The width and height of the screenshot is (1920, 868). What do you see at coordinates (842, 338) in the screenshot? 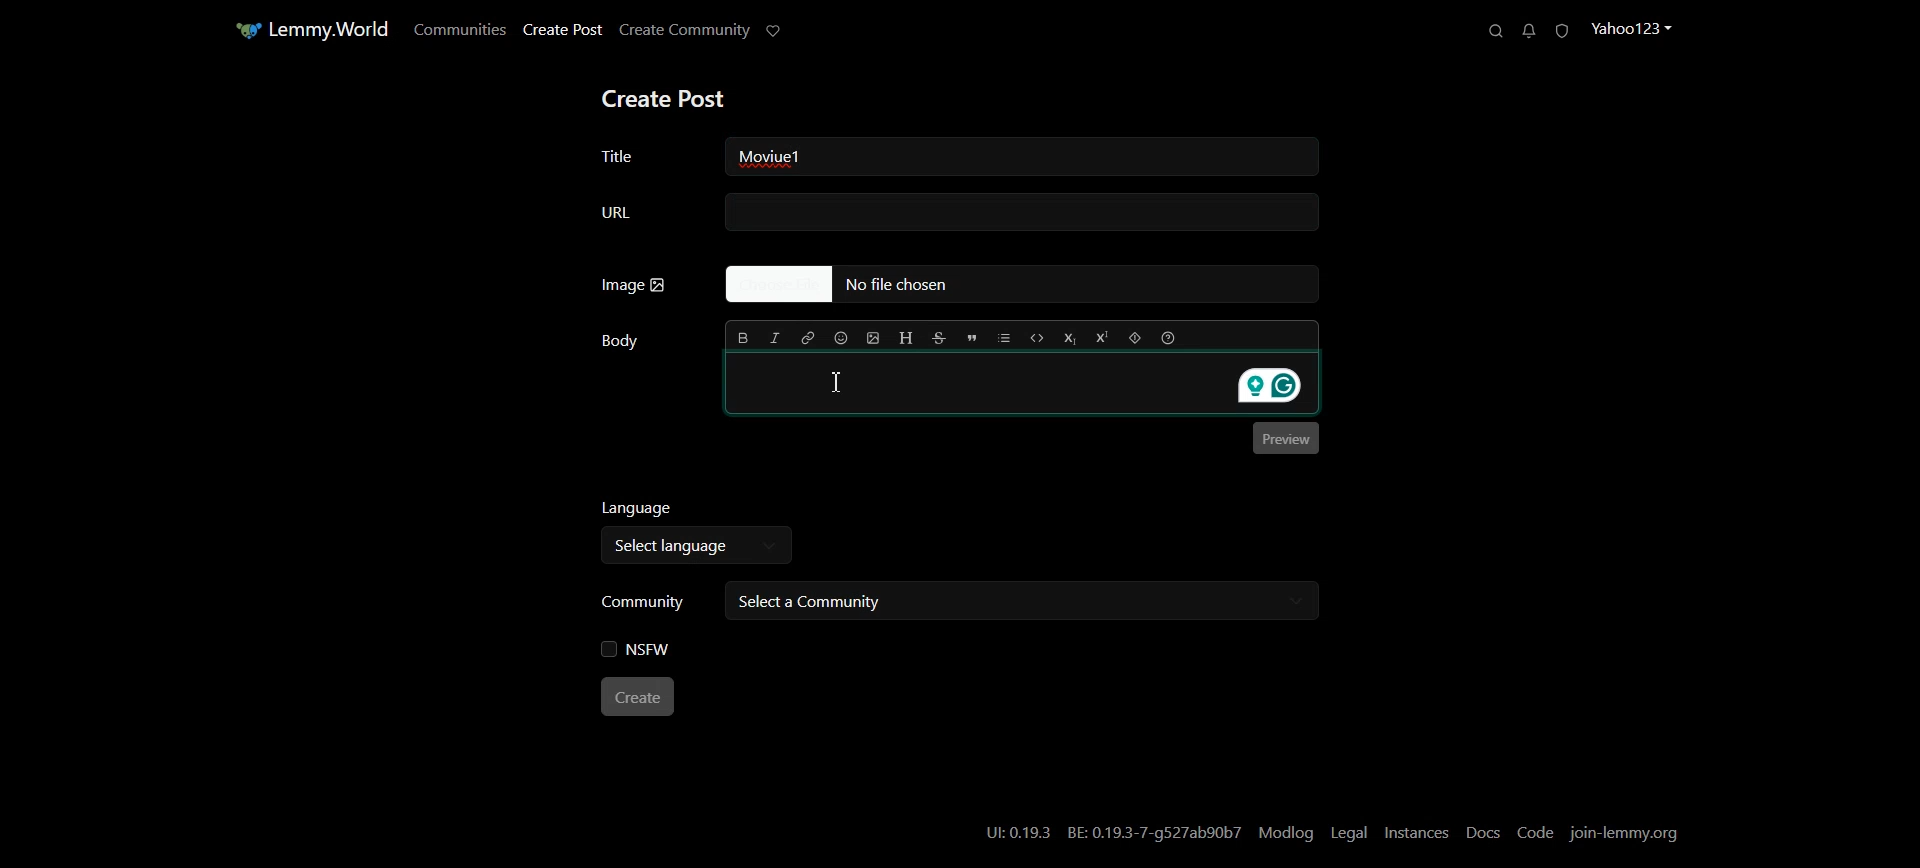
I see `Insert Emoji` at bounding box center [842, 338].